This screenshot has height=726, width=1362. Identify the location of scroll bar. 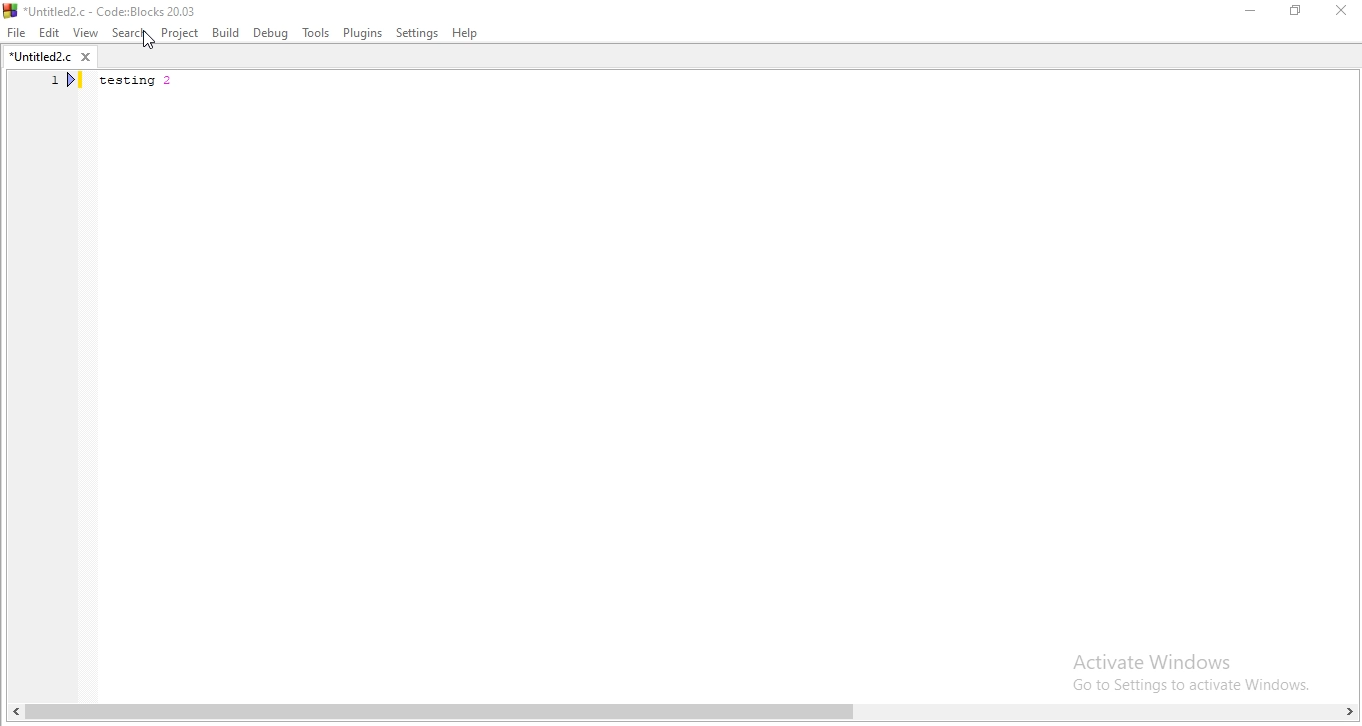
(681, 714).